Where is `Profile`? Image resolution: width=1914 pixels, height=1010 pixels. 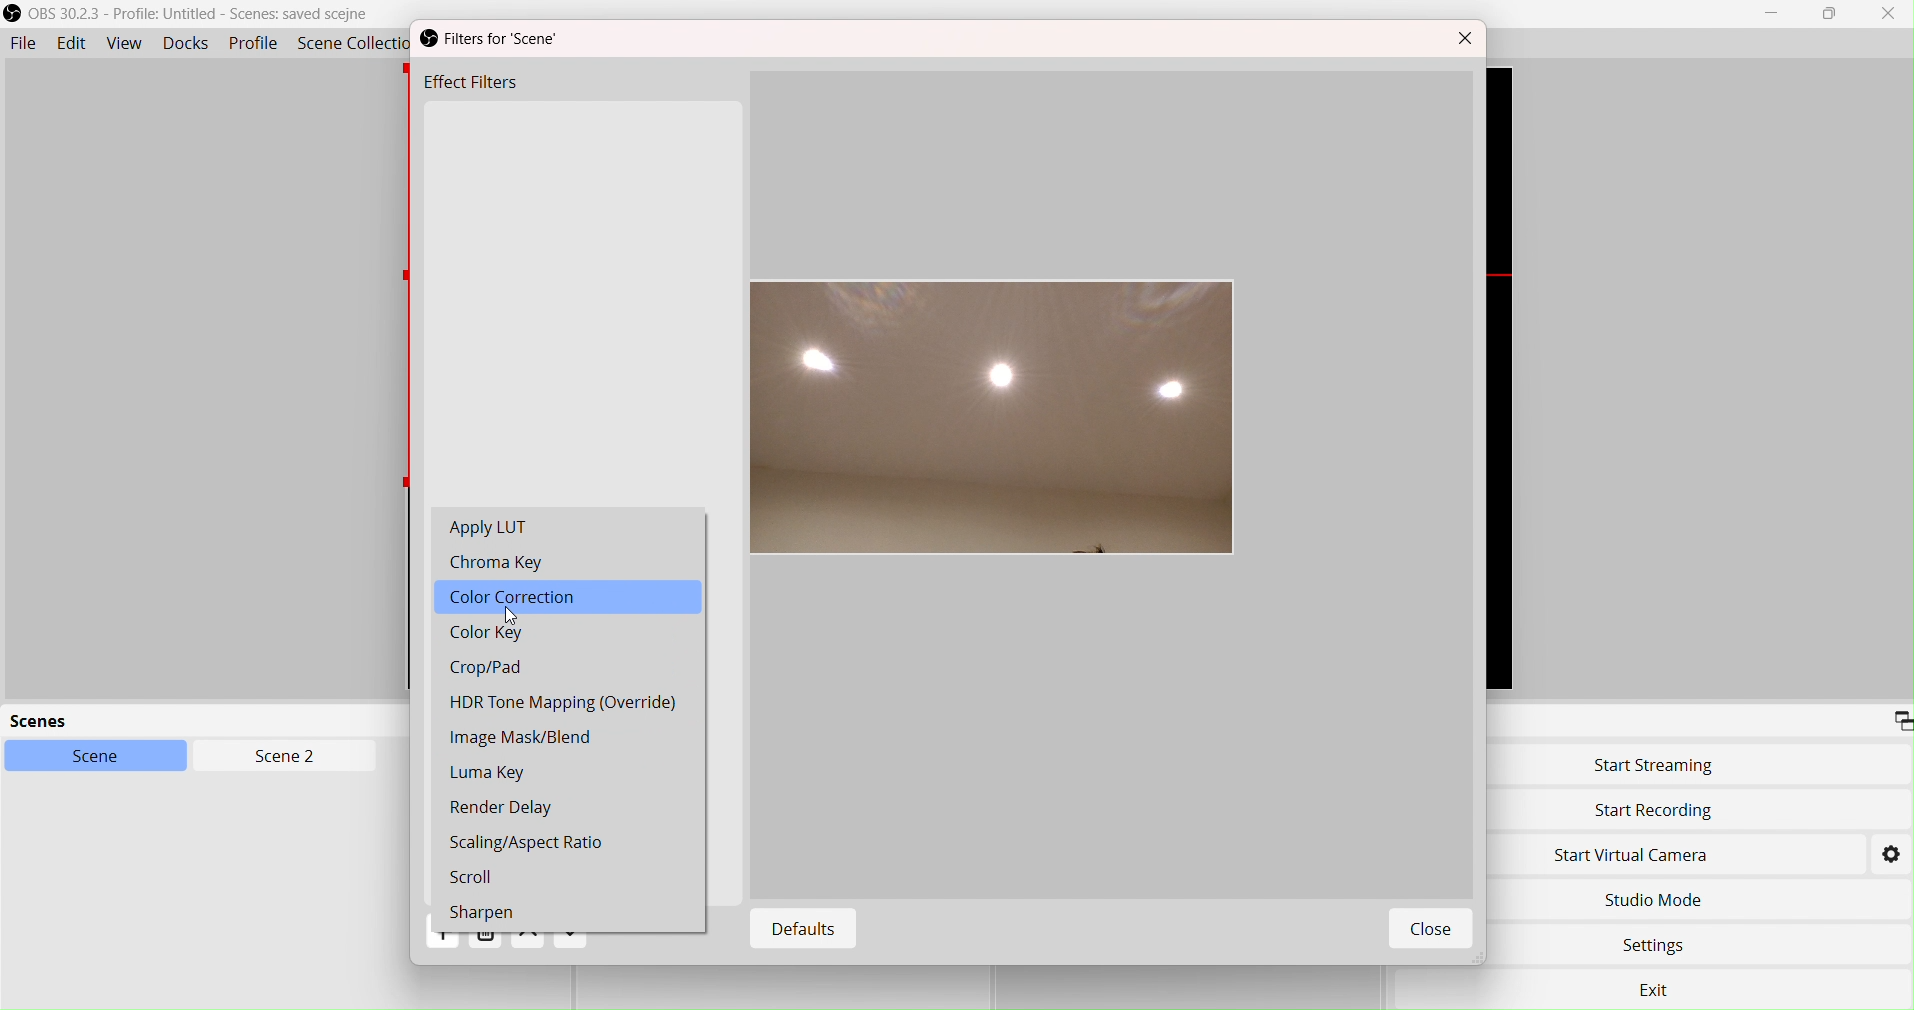
Profile is located at coordinates (254, 45).